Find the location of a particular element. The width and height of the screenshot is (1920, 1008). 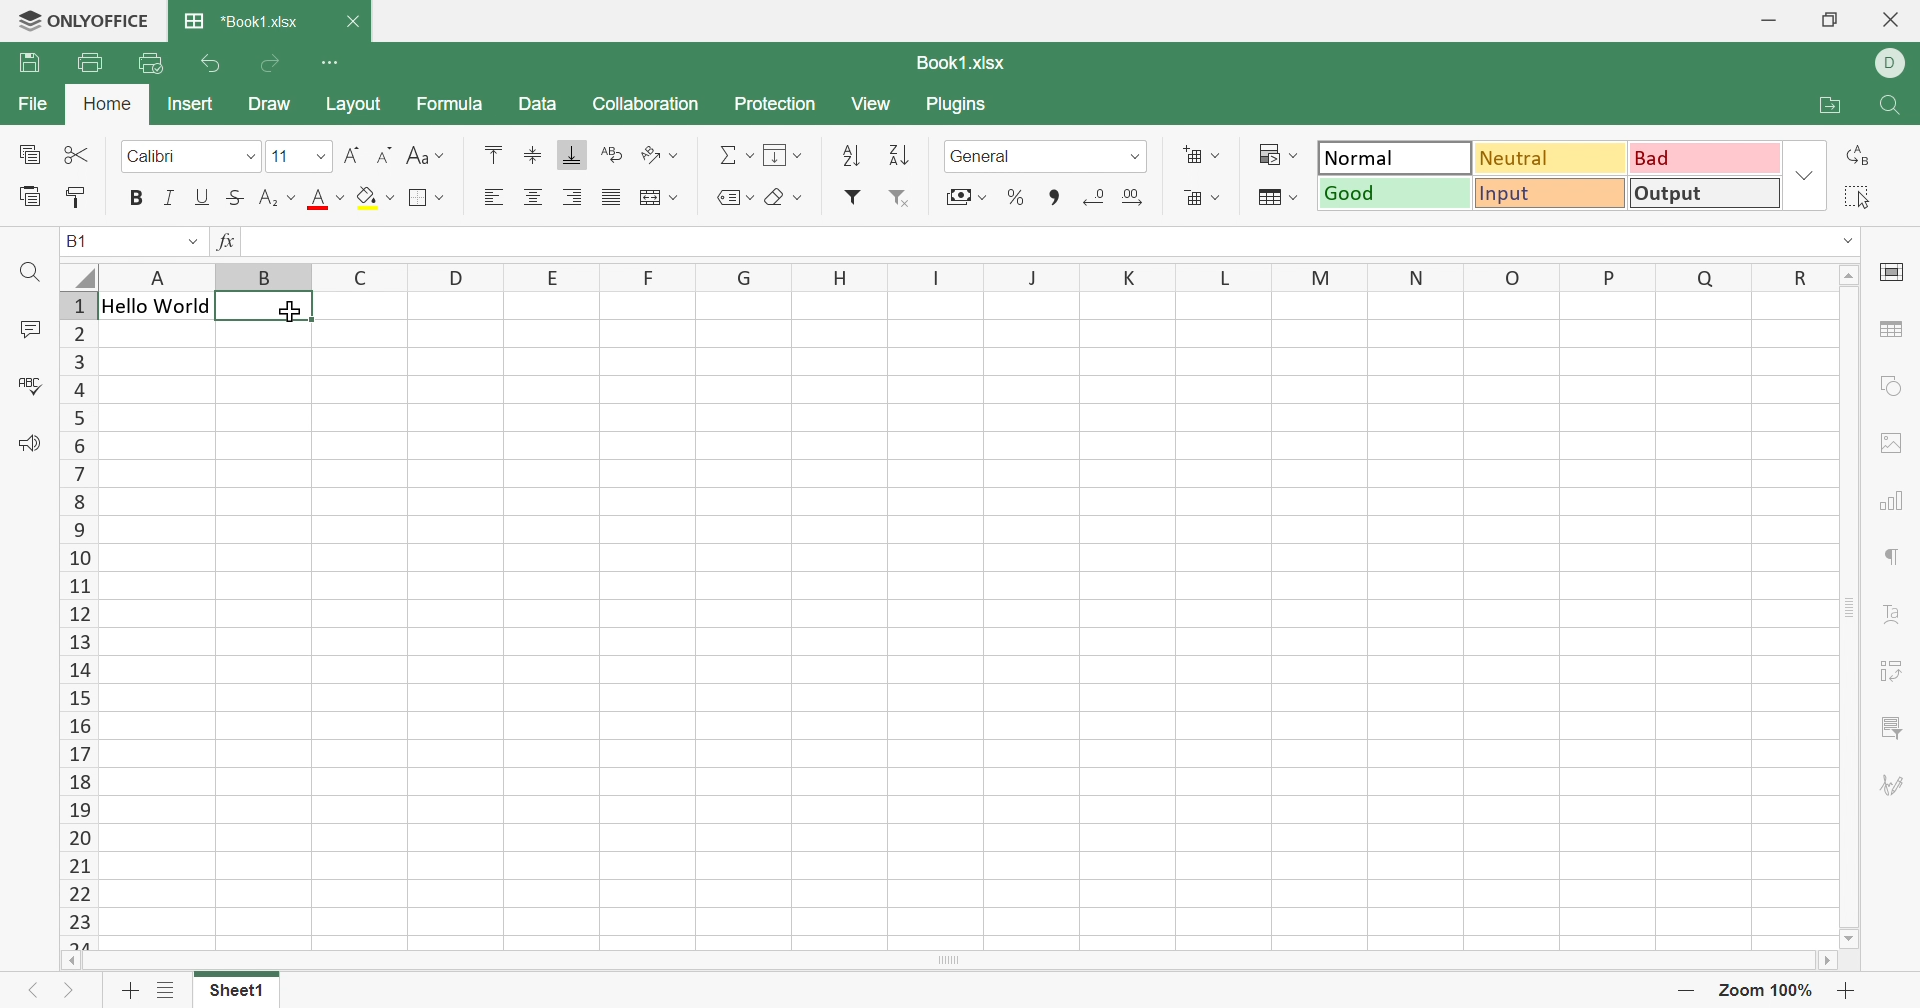

Spell checking is located at coordinates (33, 384).